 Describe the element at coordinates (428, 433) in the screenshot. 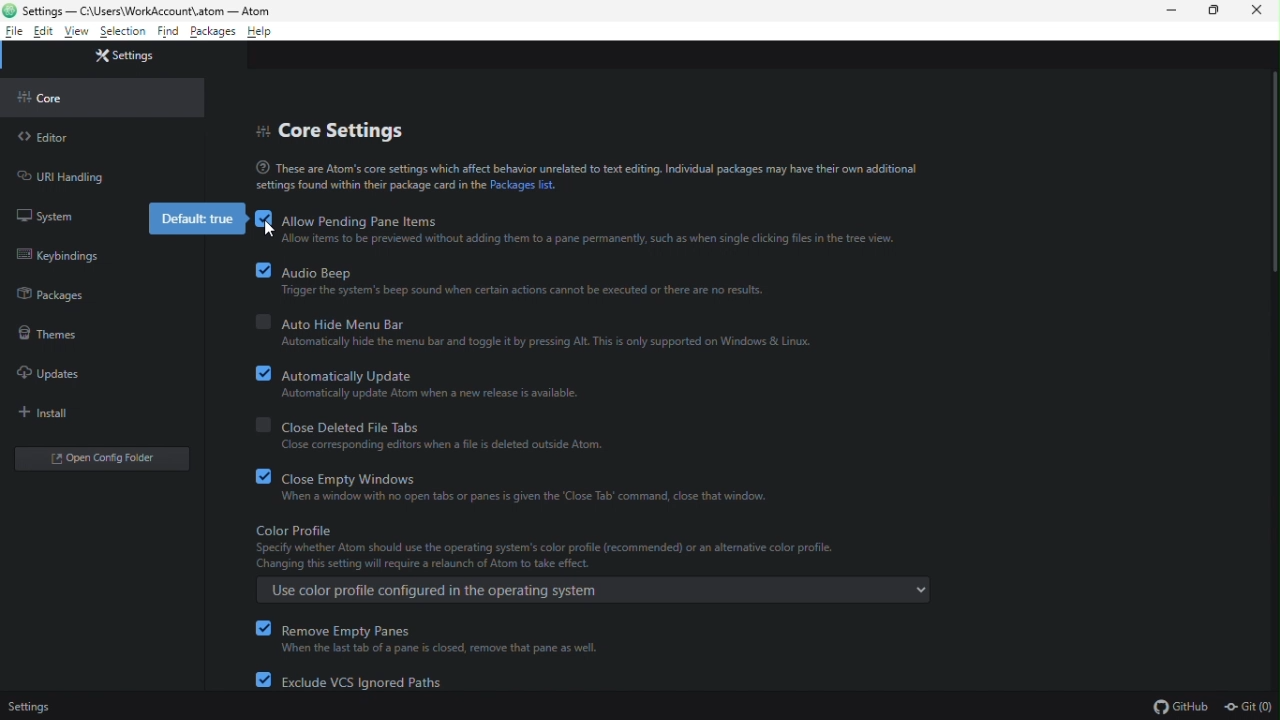

I see `close deleted file tabs. Close corresponding editors when a file is deleted outside Atom.` at that location.